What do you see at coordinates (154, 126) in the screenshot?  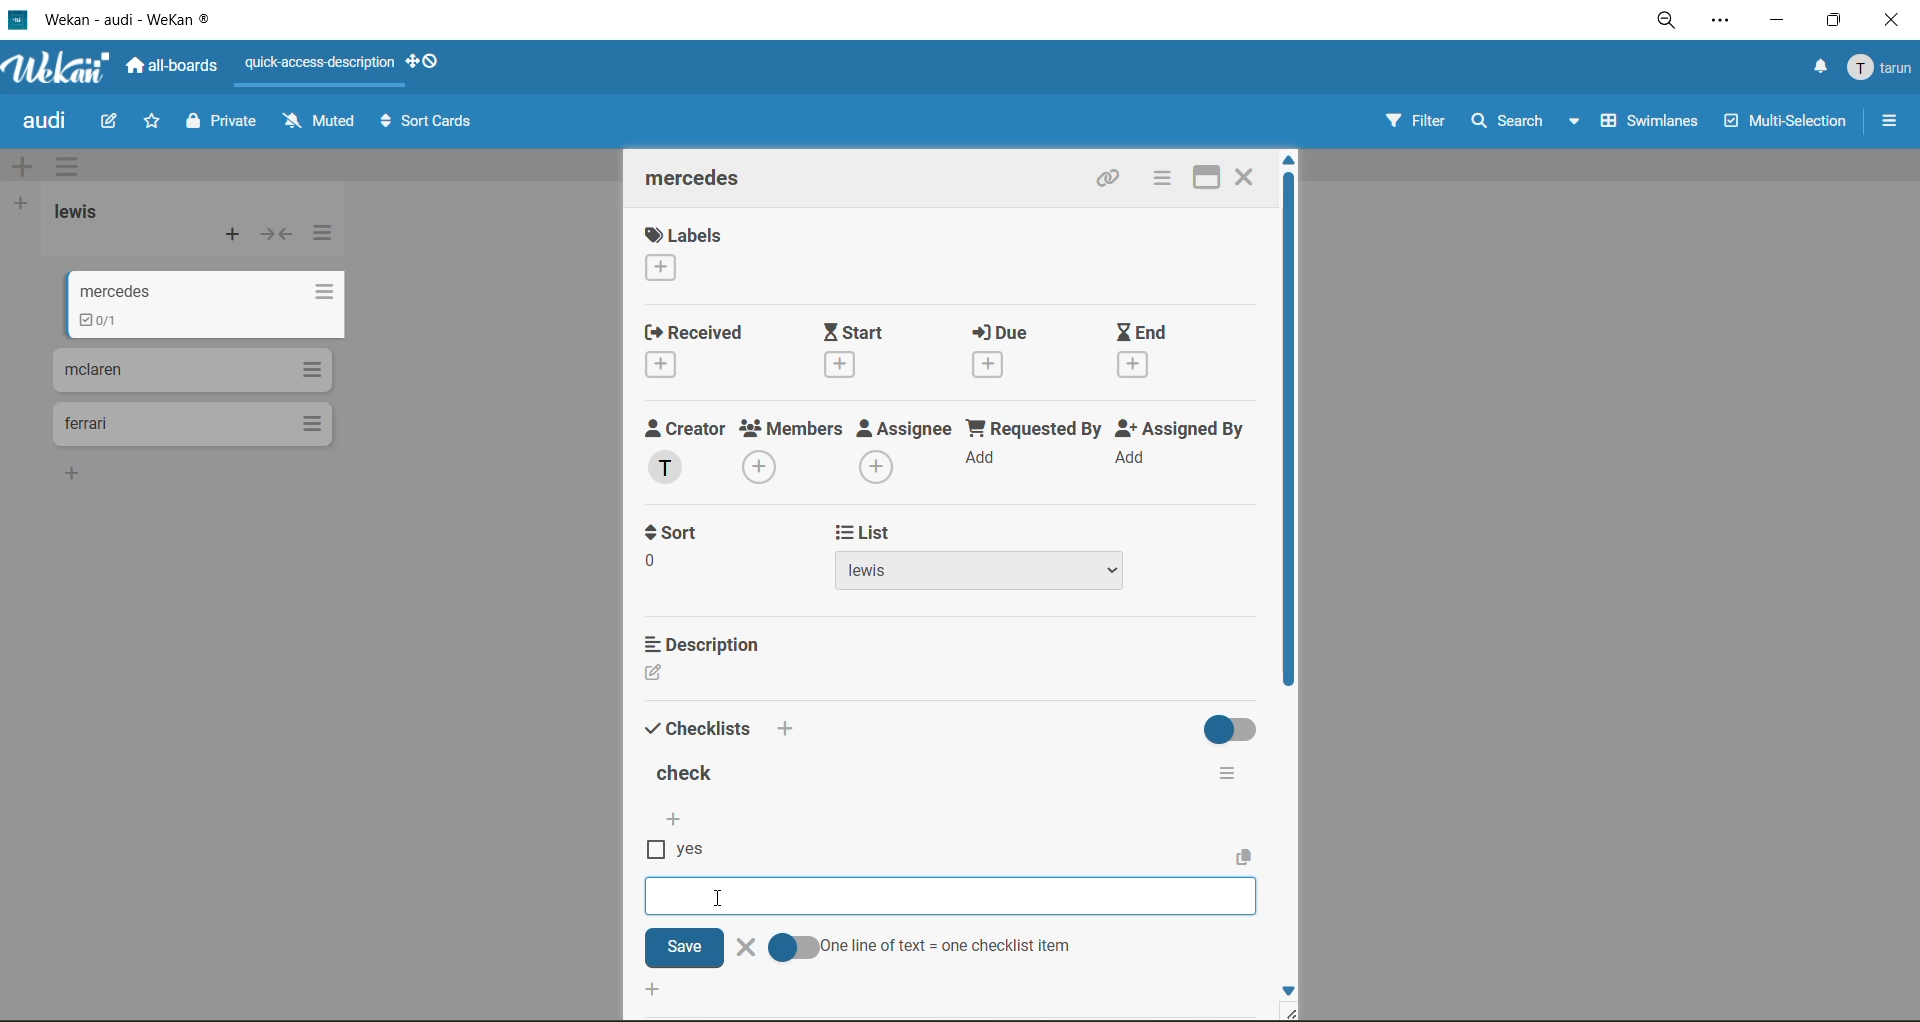 I see `star` at bounding box center [154, 126].